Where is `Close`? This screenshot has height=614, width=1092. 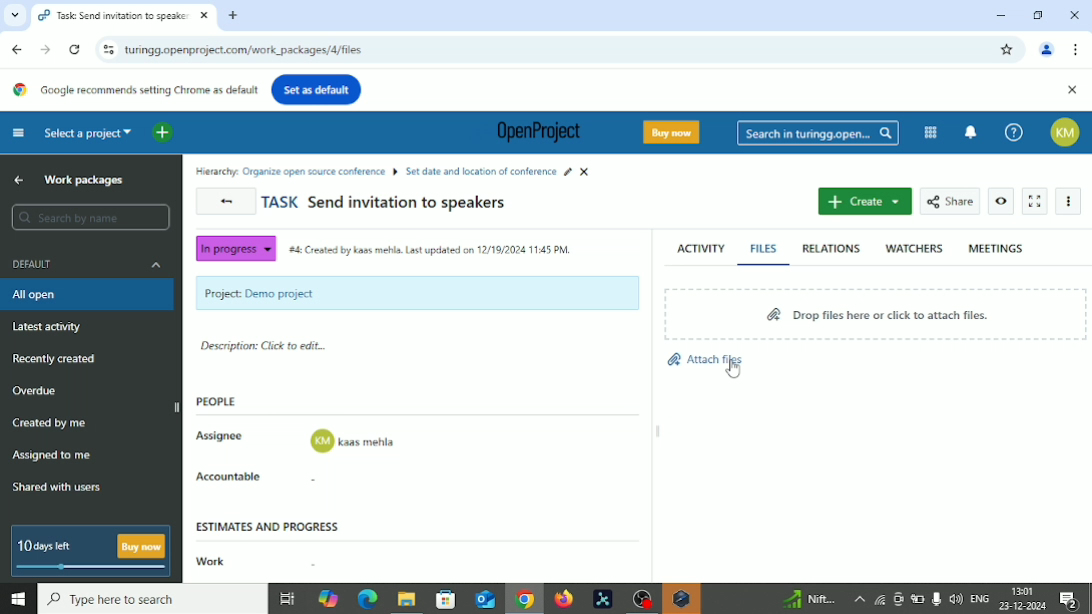 Close is located at coordinates (1074, 16).